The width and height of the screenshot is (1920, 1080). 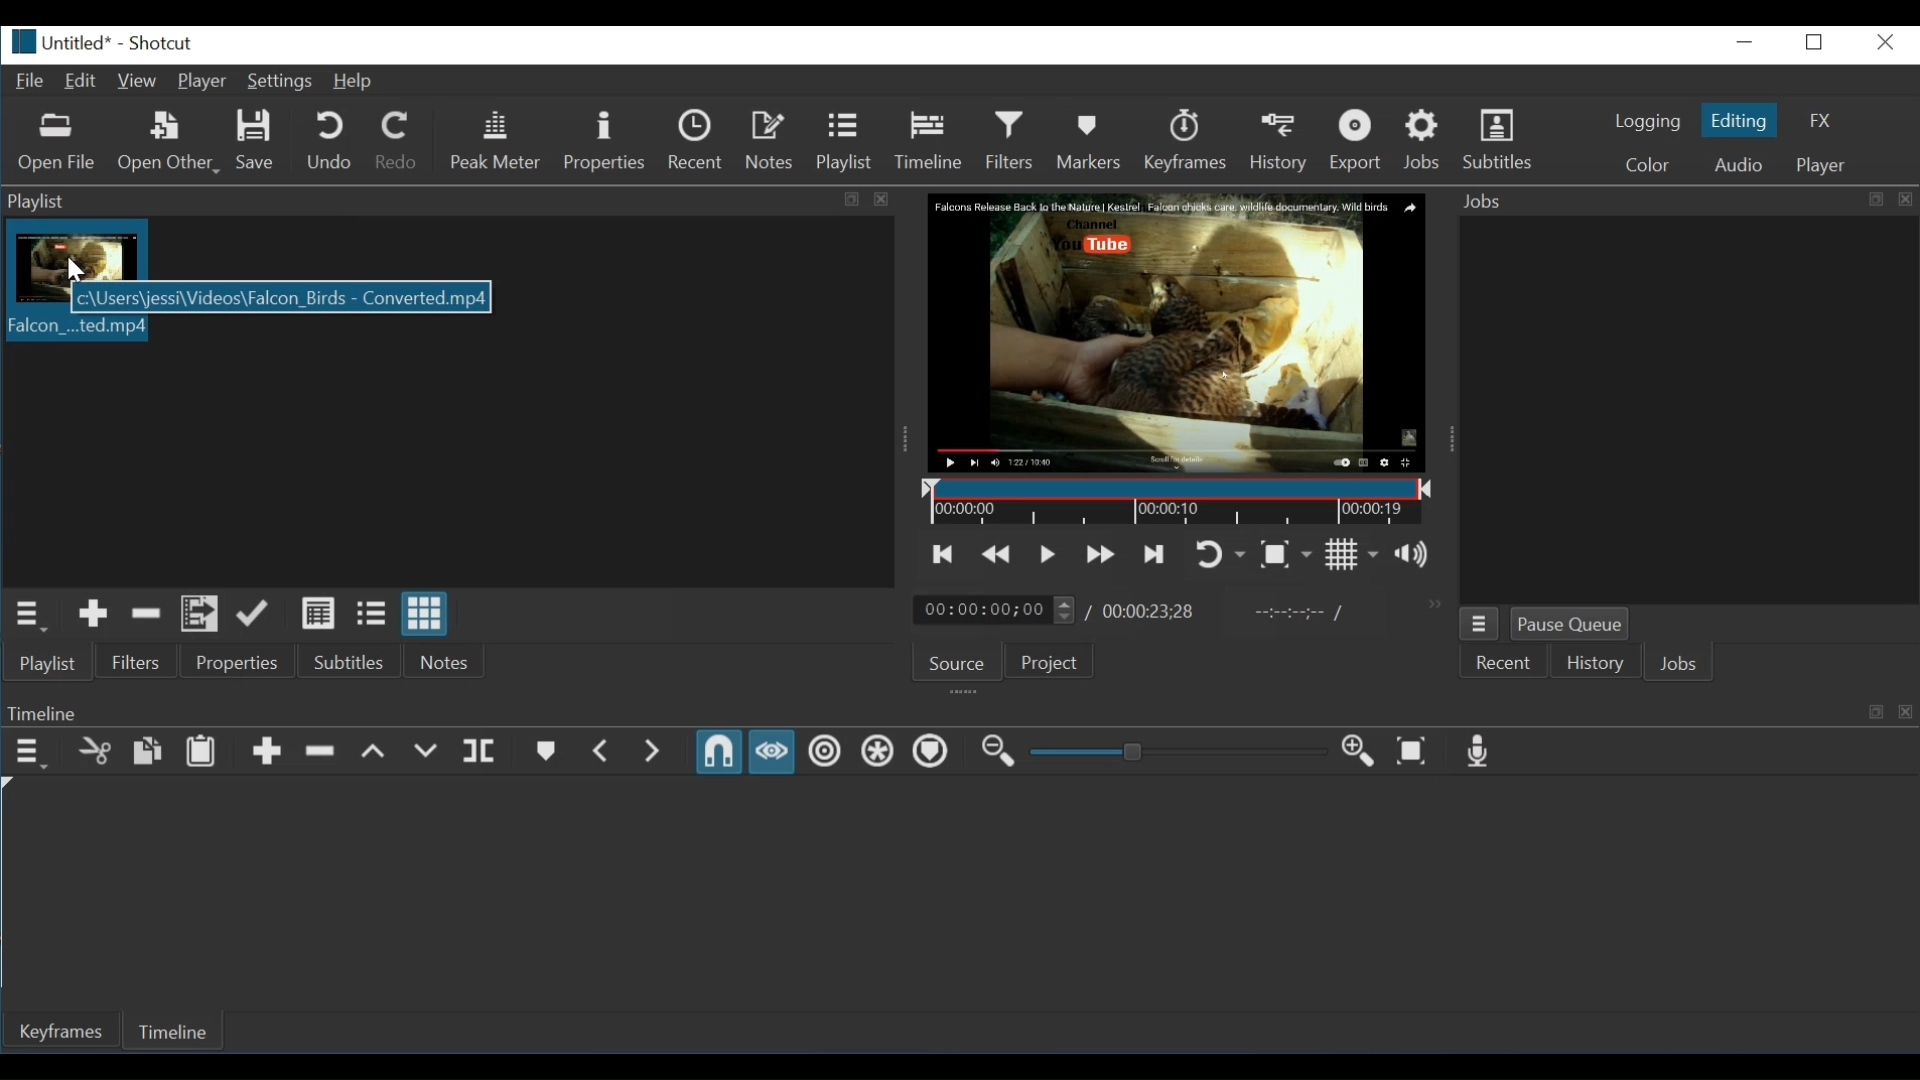 I want to click on Close, so click(x=1882, y=42).